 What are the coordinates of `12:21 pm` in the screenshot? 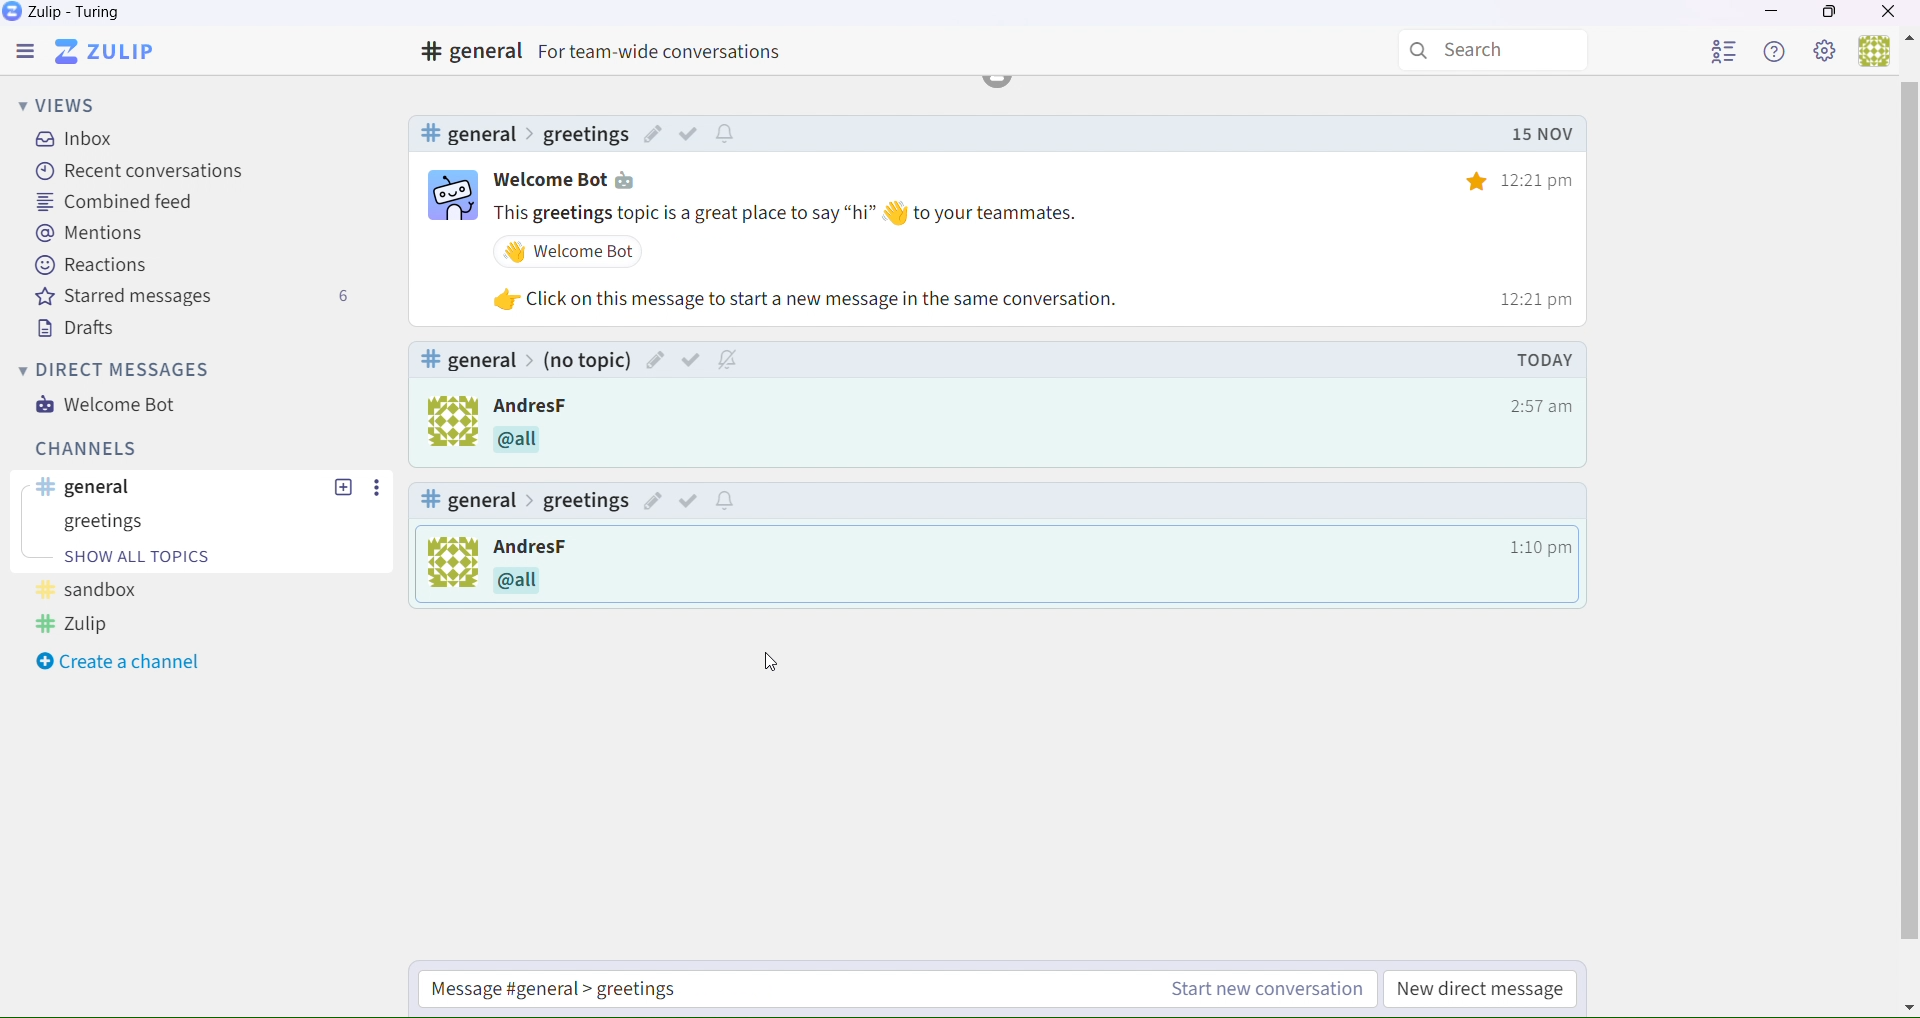 It's located at (1526, 299).